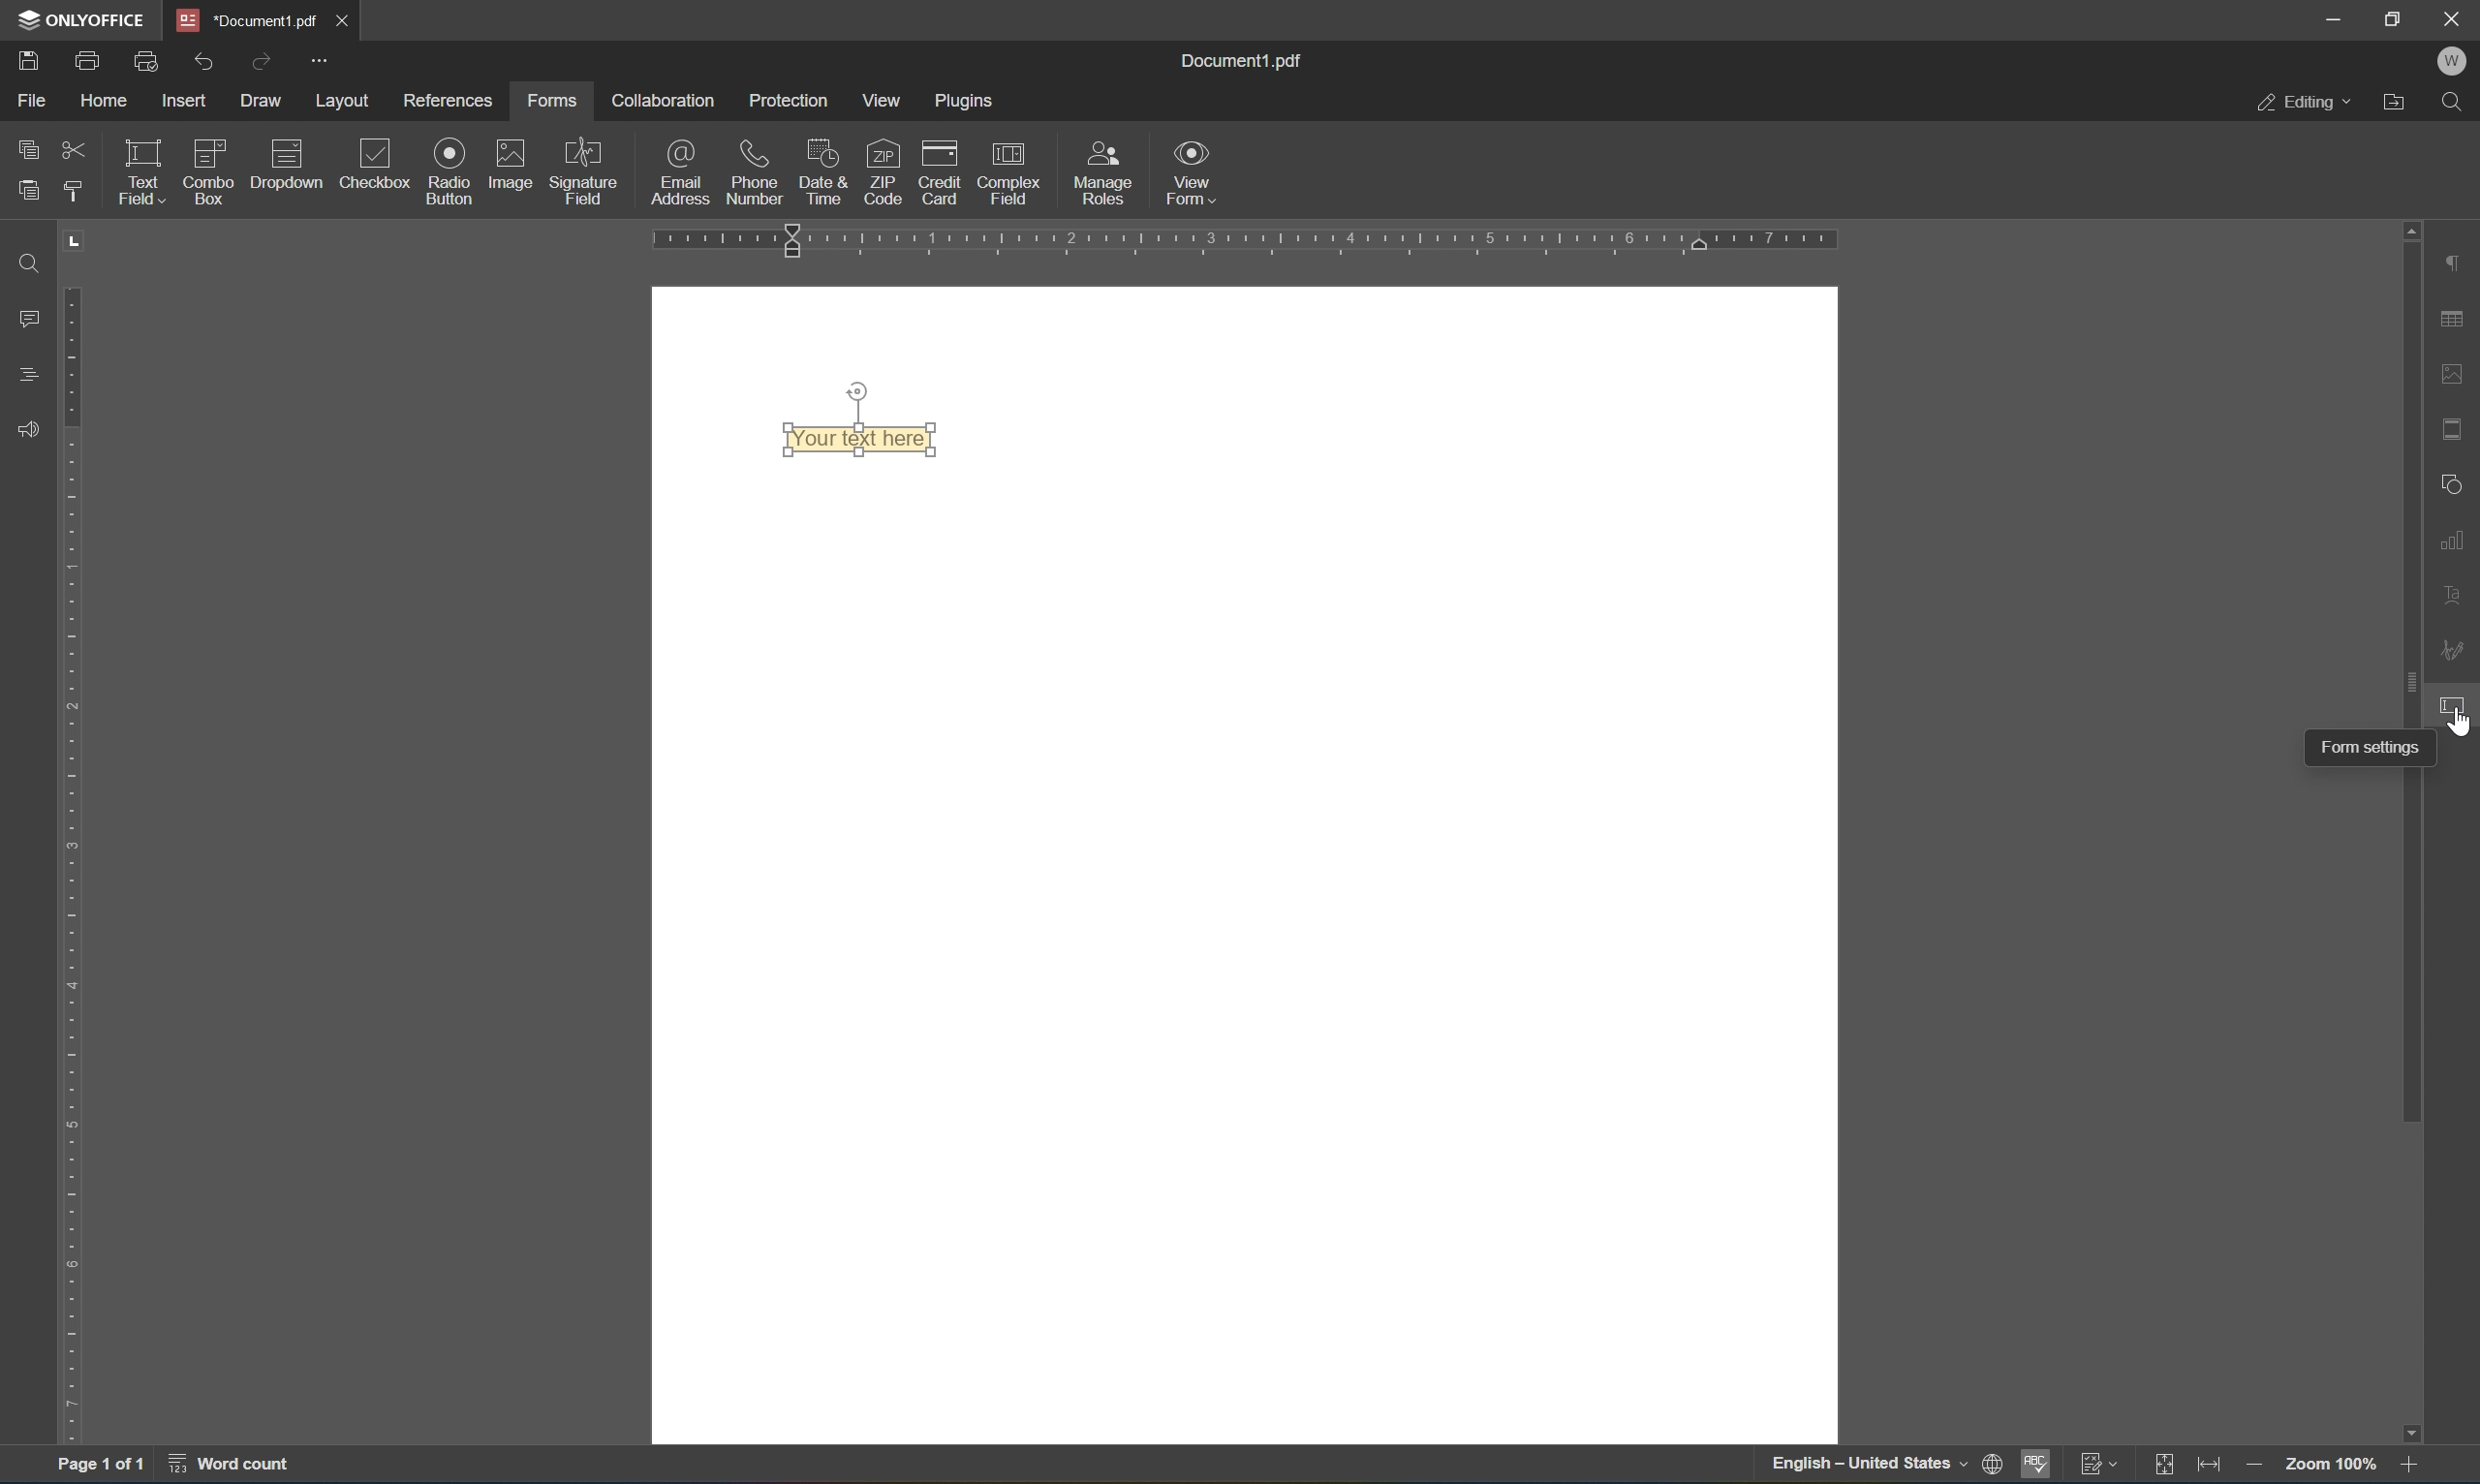 This screenshot has height=1484, width=2480. I want to click on table settings, so click(2452, 321).